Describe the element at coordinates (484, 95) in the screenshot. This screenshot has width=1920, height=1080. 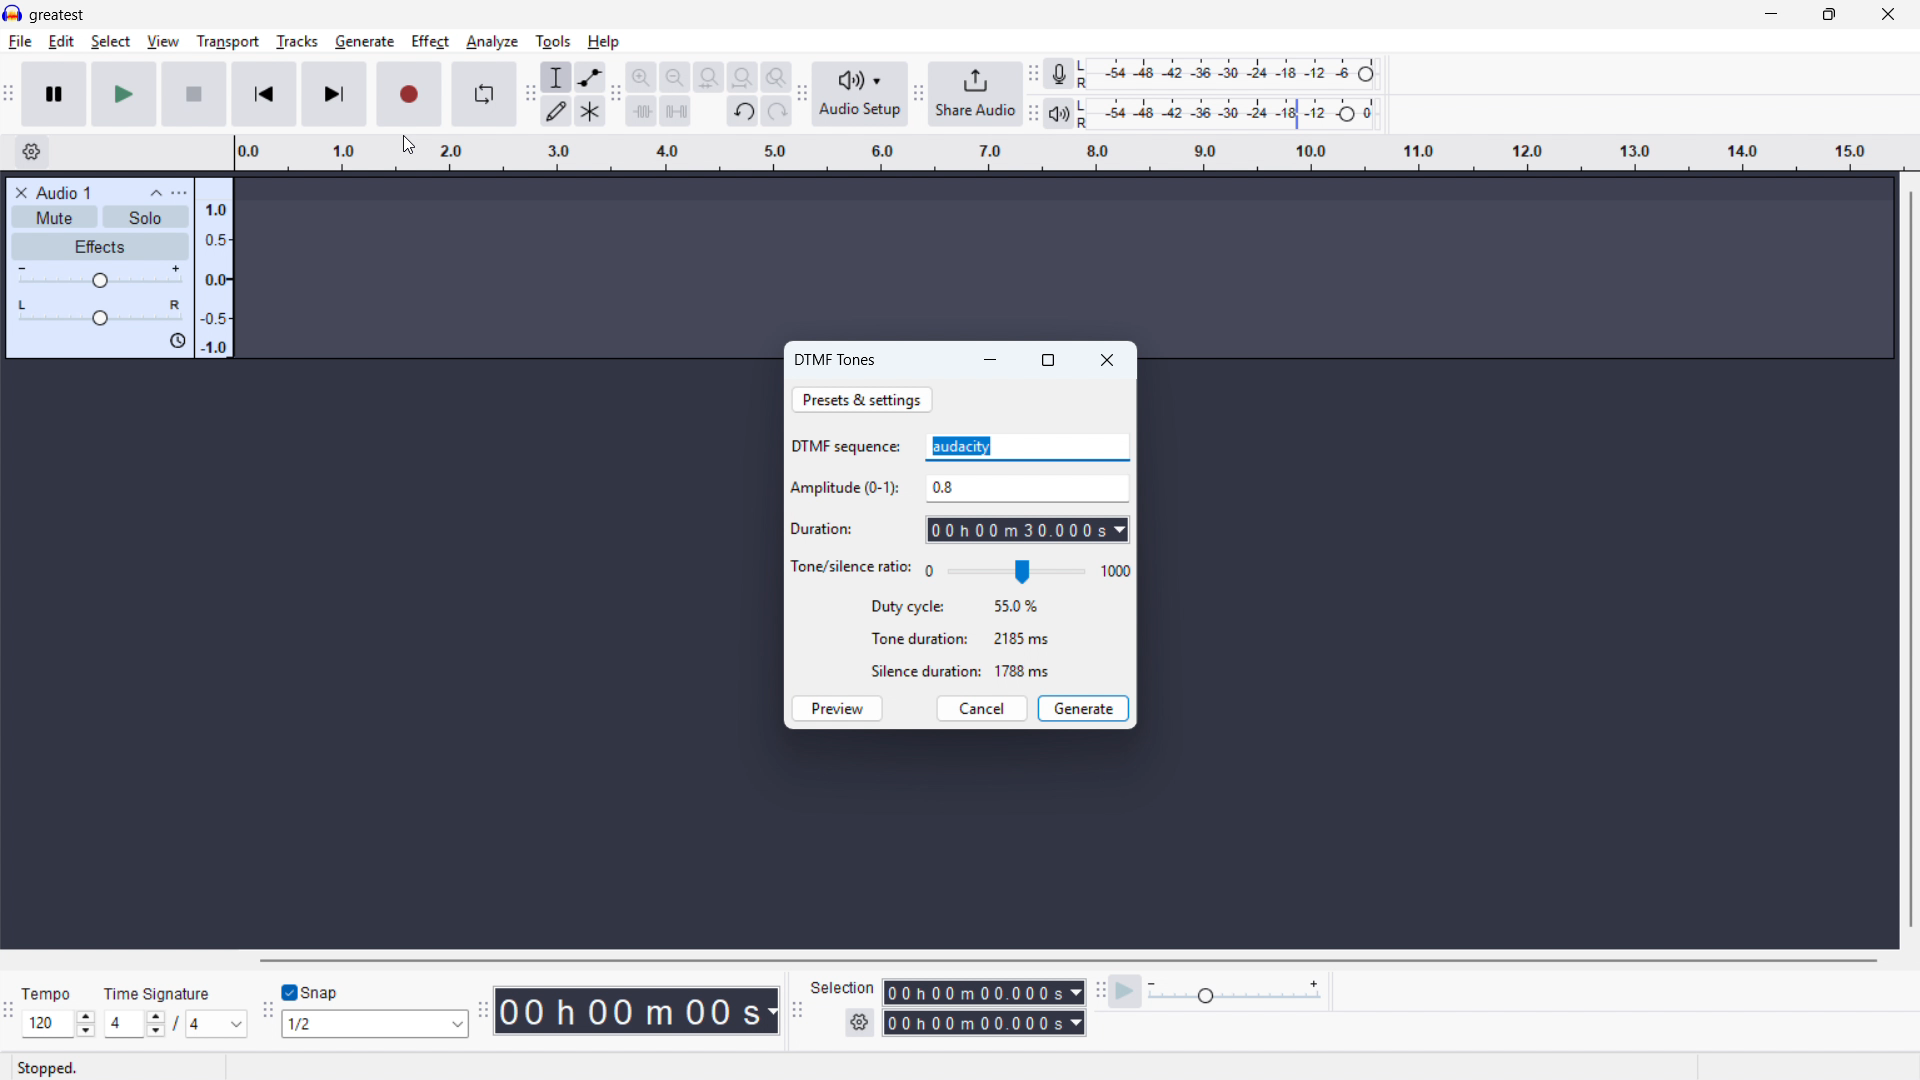
I see `enable looping` at that location.